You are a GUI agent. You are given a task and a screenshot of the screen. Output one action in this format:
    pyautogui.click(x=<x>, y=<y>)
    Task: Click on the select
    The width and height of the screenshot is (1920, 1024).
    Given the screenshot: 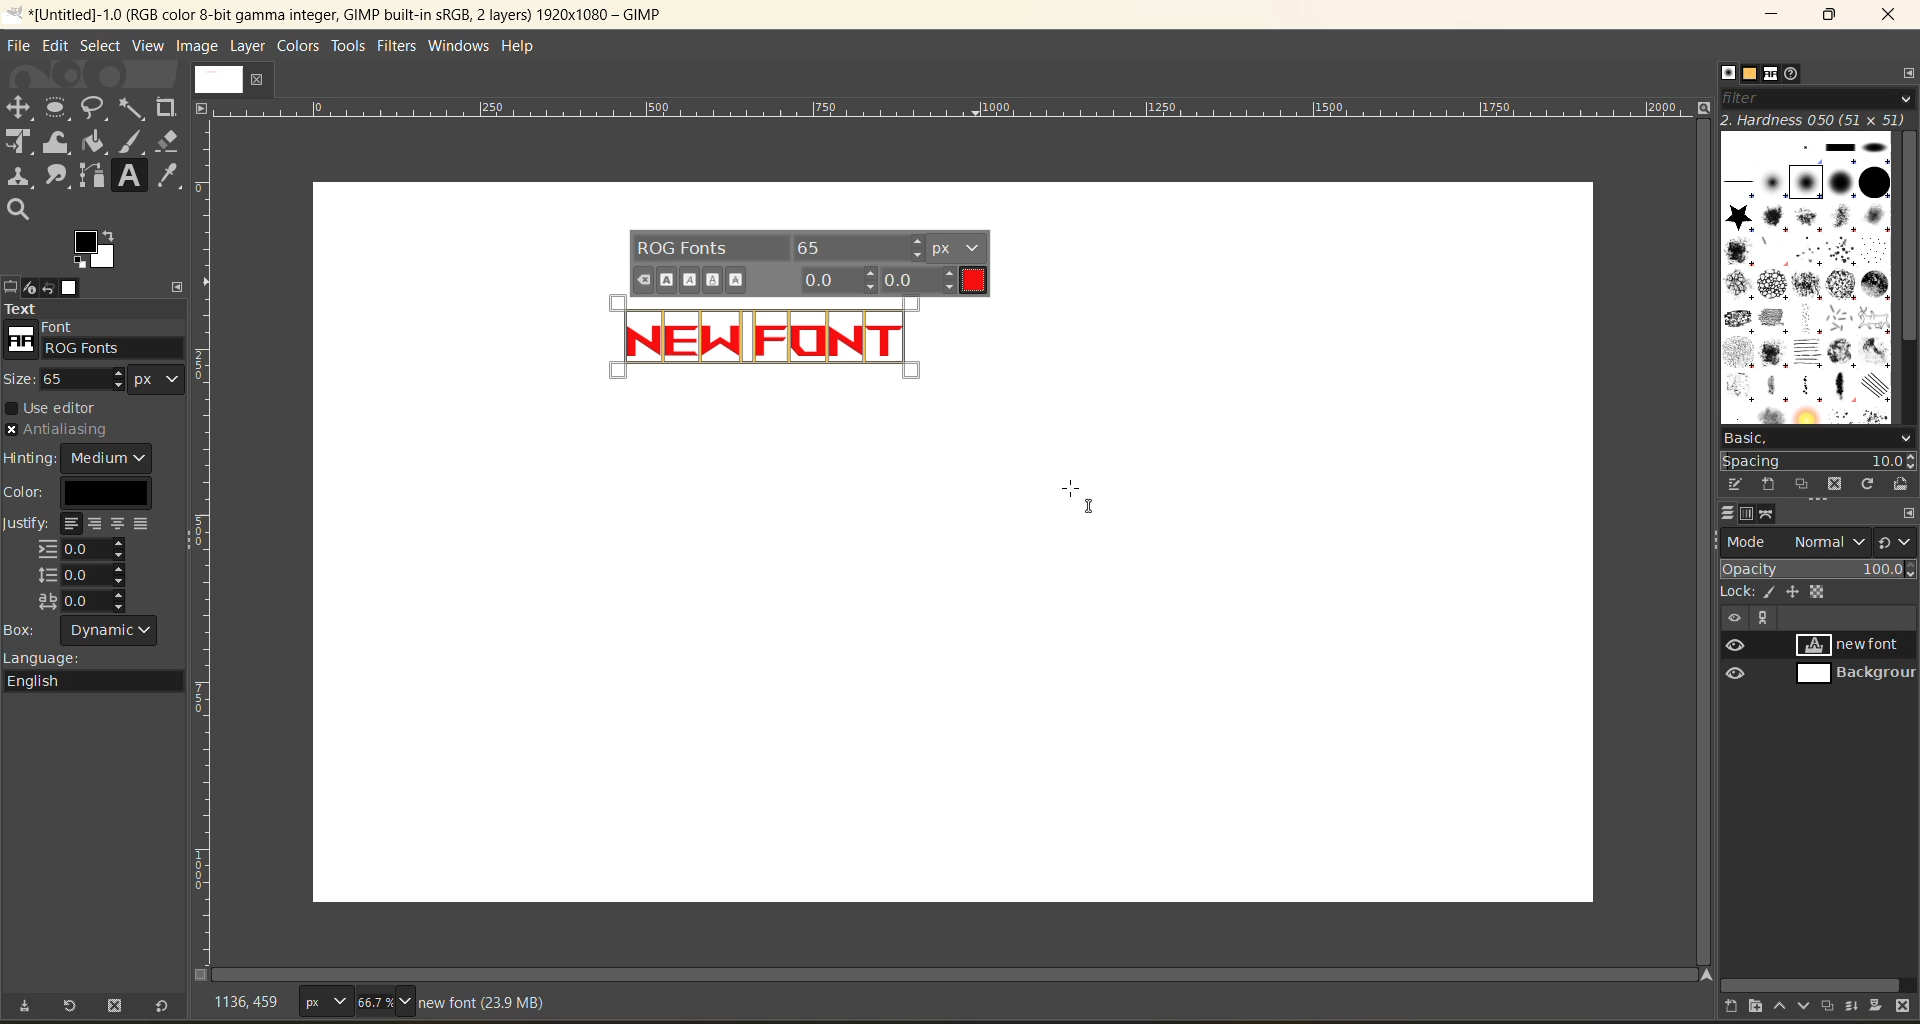 What is the action you would take?
    pyautogui.click(x=101, y=44)
    